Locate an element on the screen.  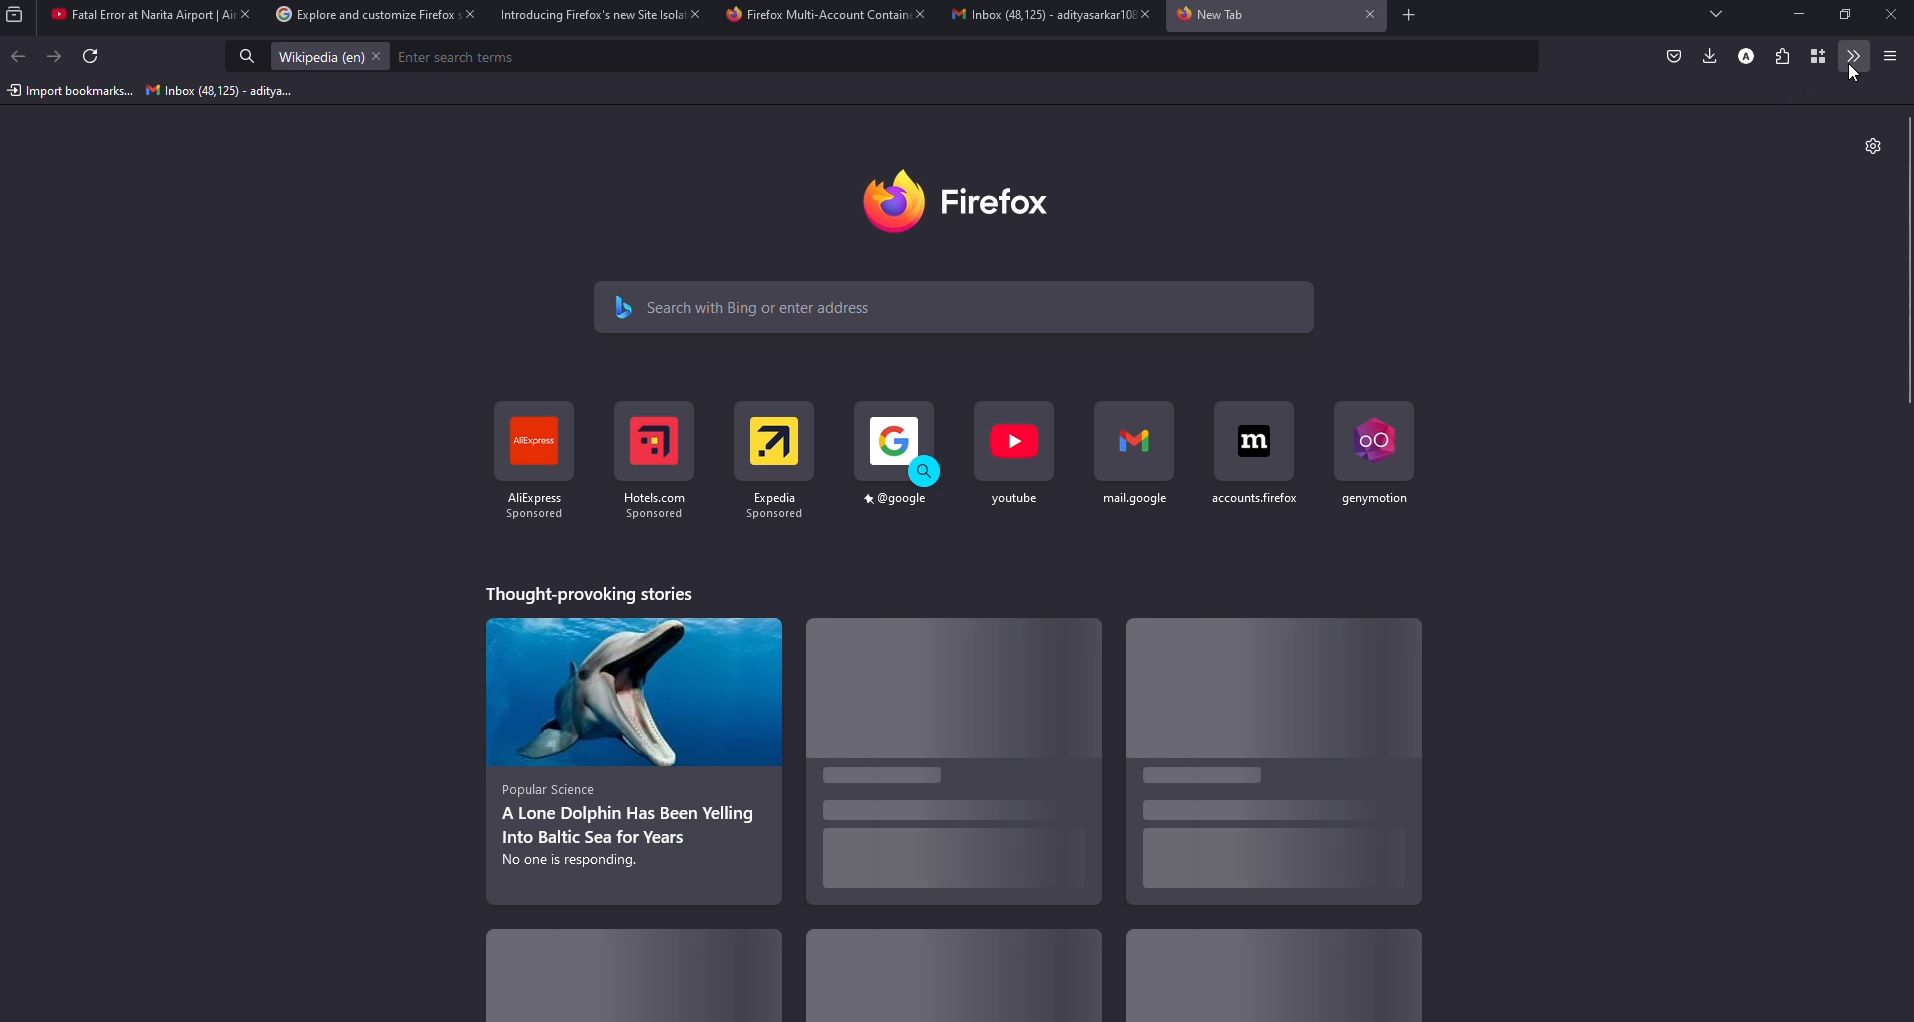
wiki is located at coordinates (318, 57).